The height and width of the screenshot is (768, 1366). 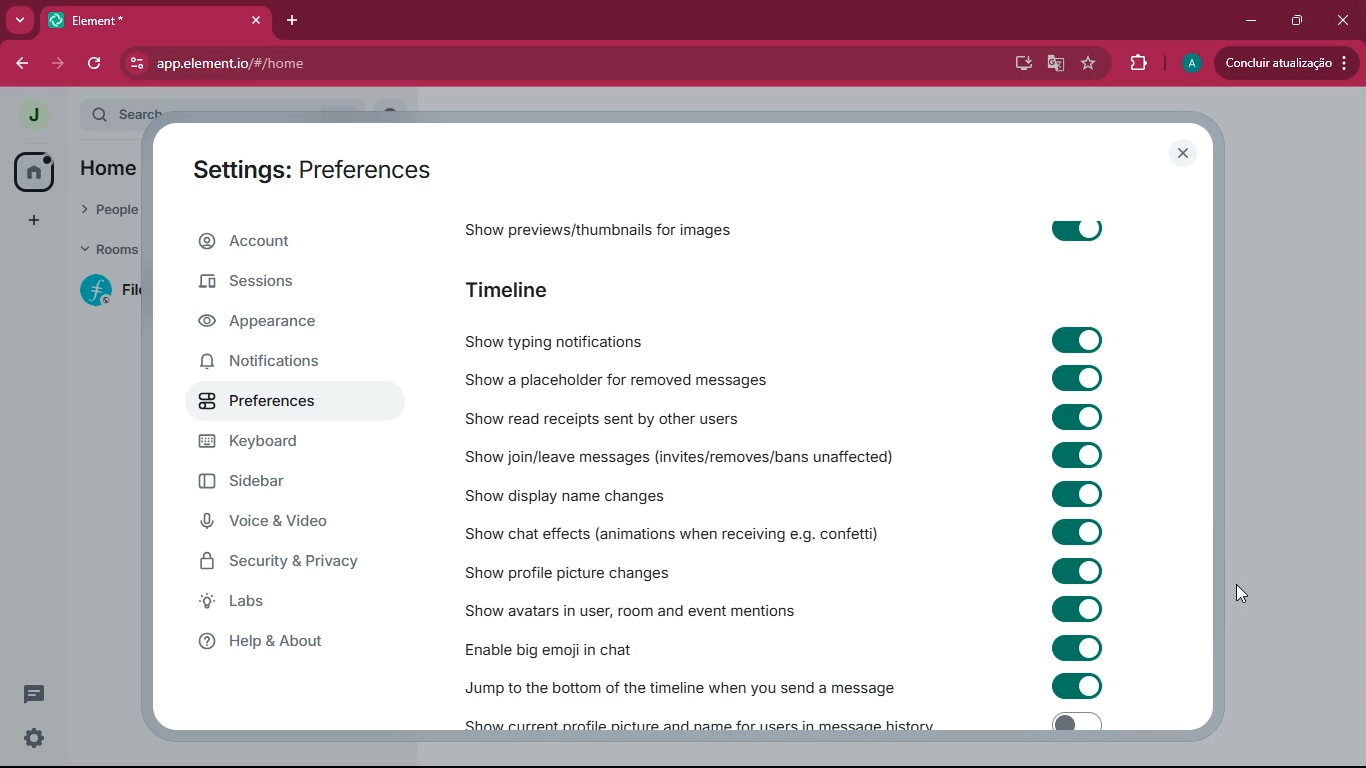 What do you see at coordinates (1015, 63) in the screenshot?
I see `desktop` at bounding box center [1015, 63].